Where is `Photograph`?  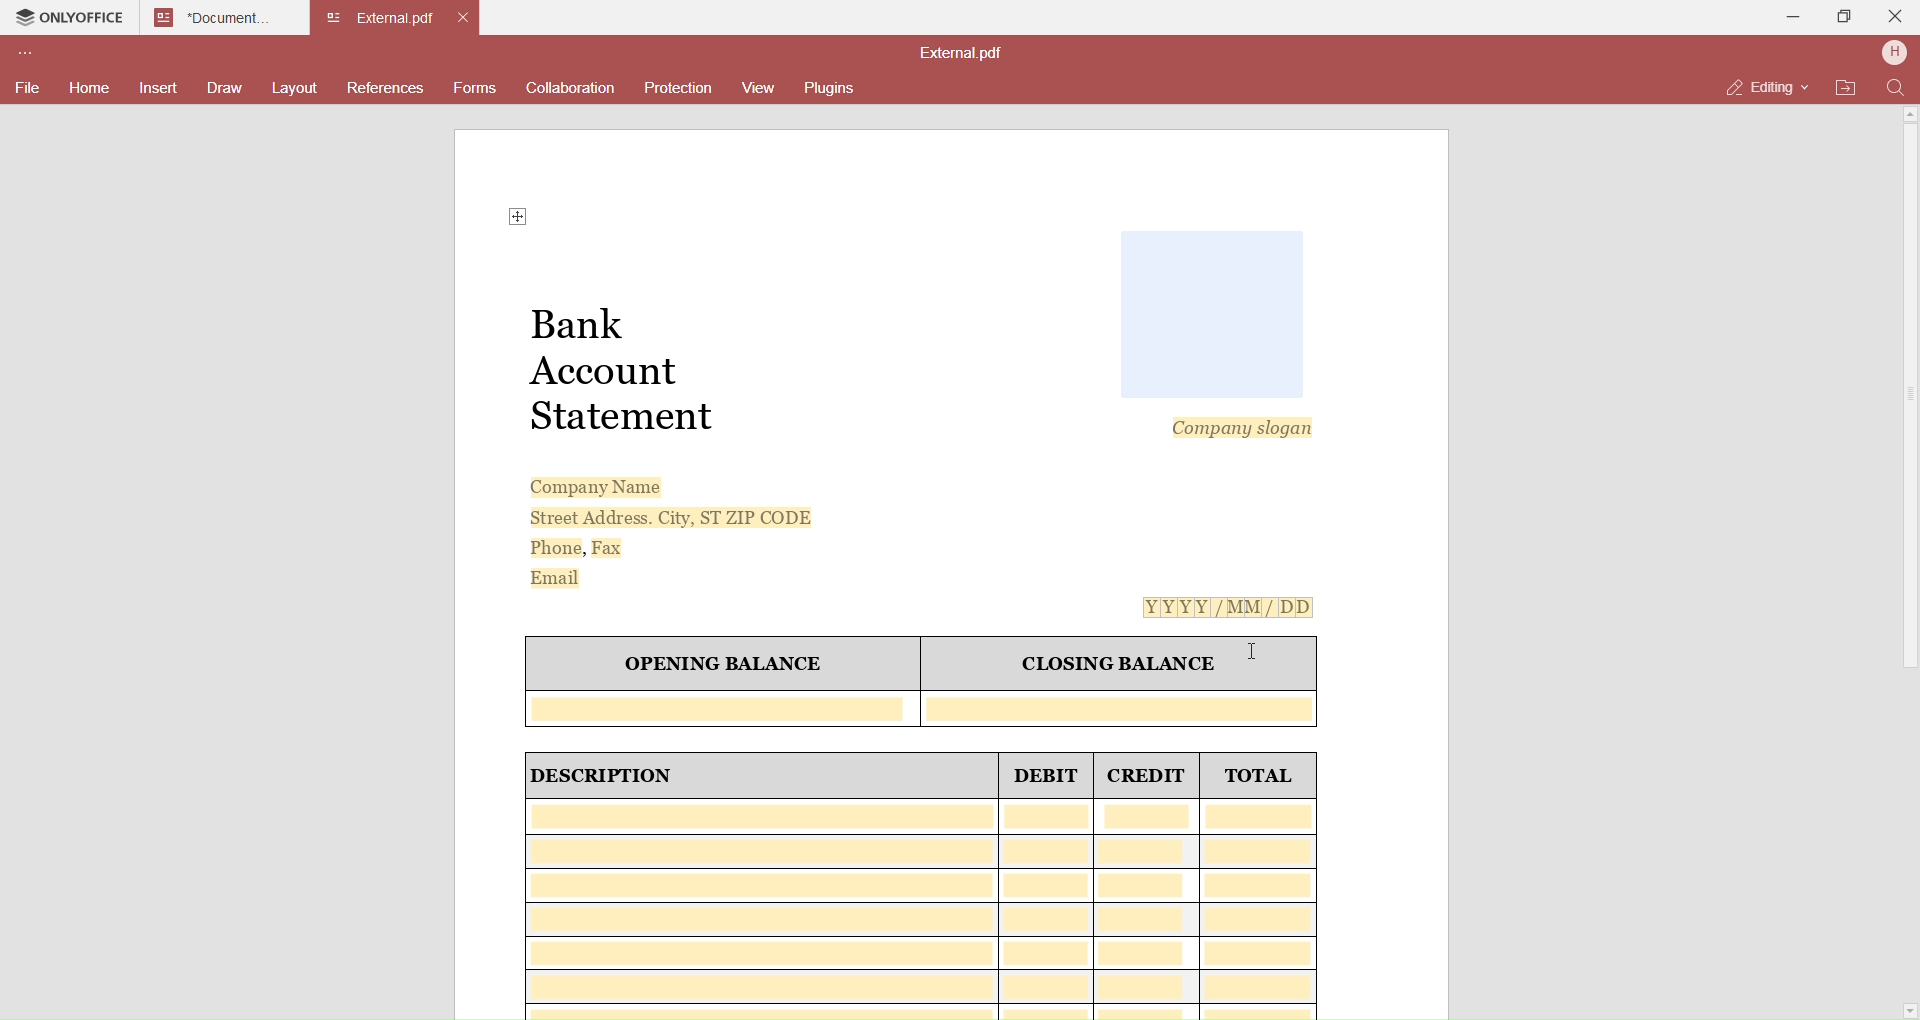 Photograph is located at coordinates (1212, 313).